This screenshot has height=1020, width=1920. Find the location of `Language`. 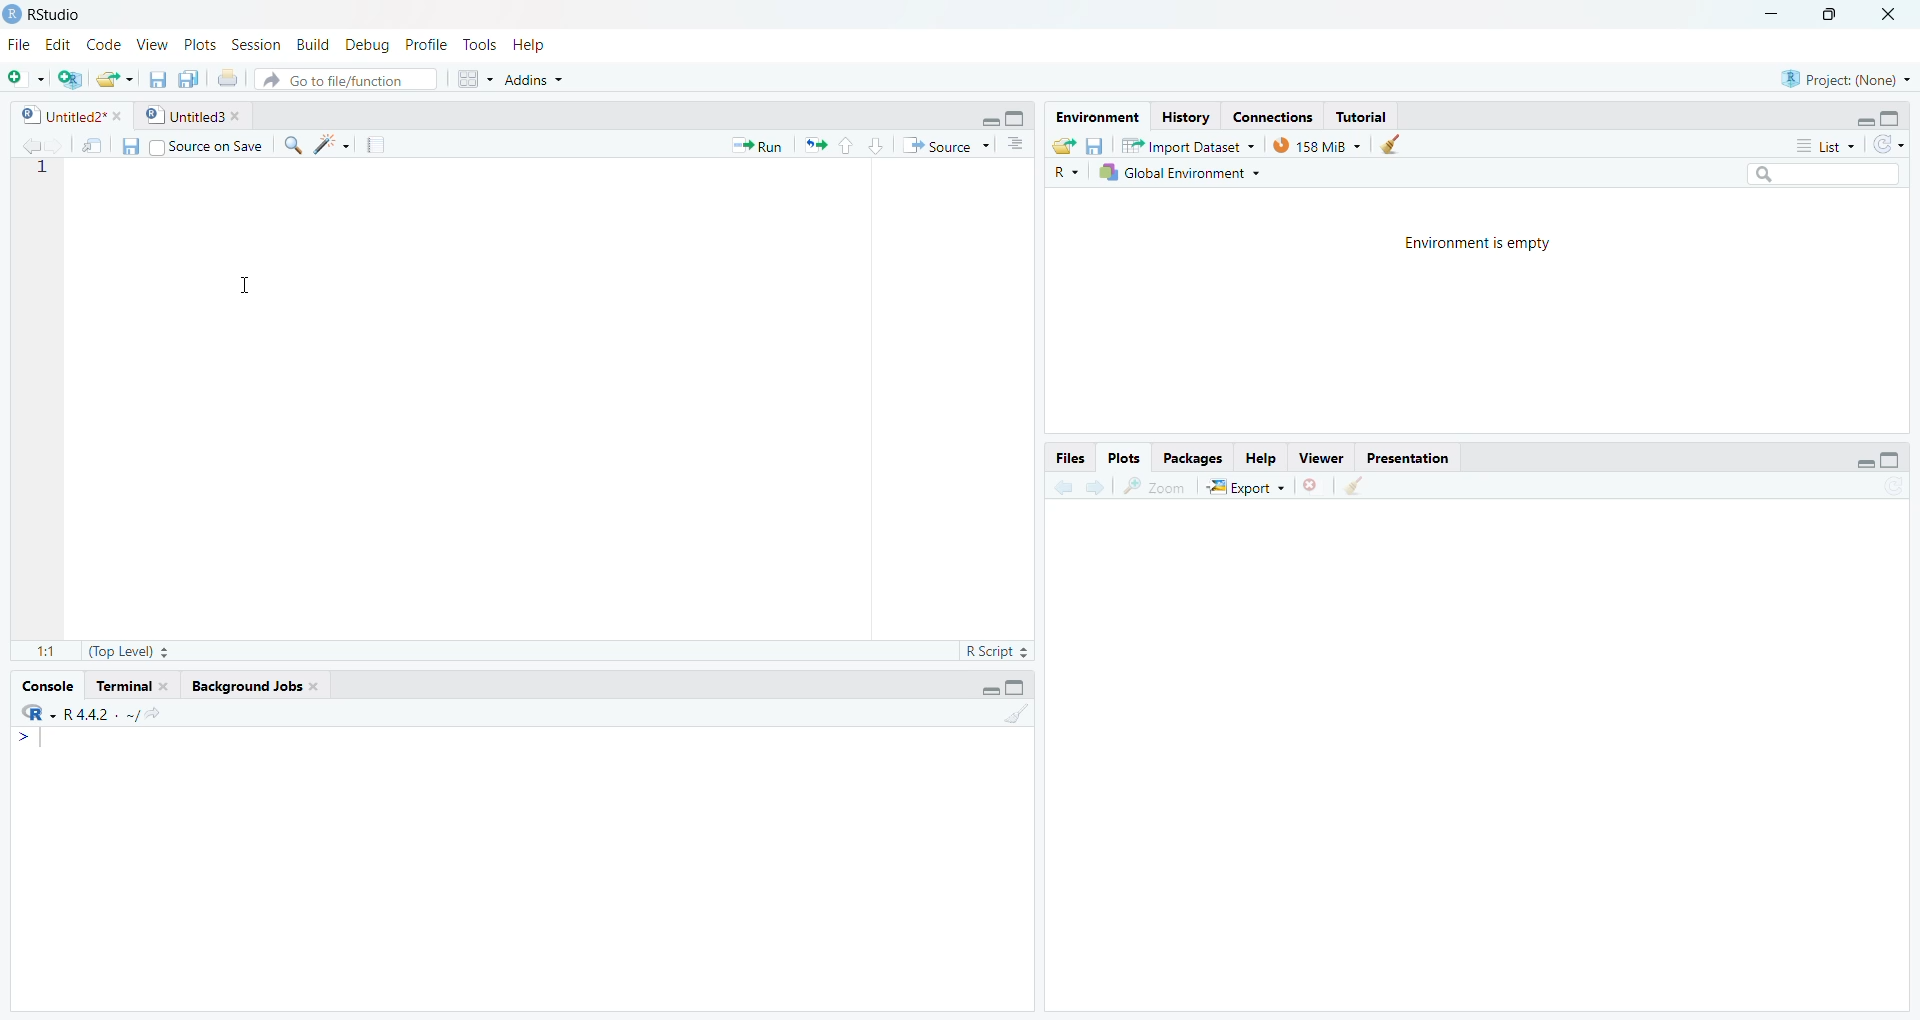

Language is located at coordinates (24, 713).